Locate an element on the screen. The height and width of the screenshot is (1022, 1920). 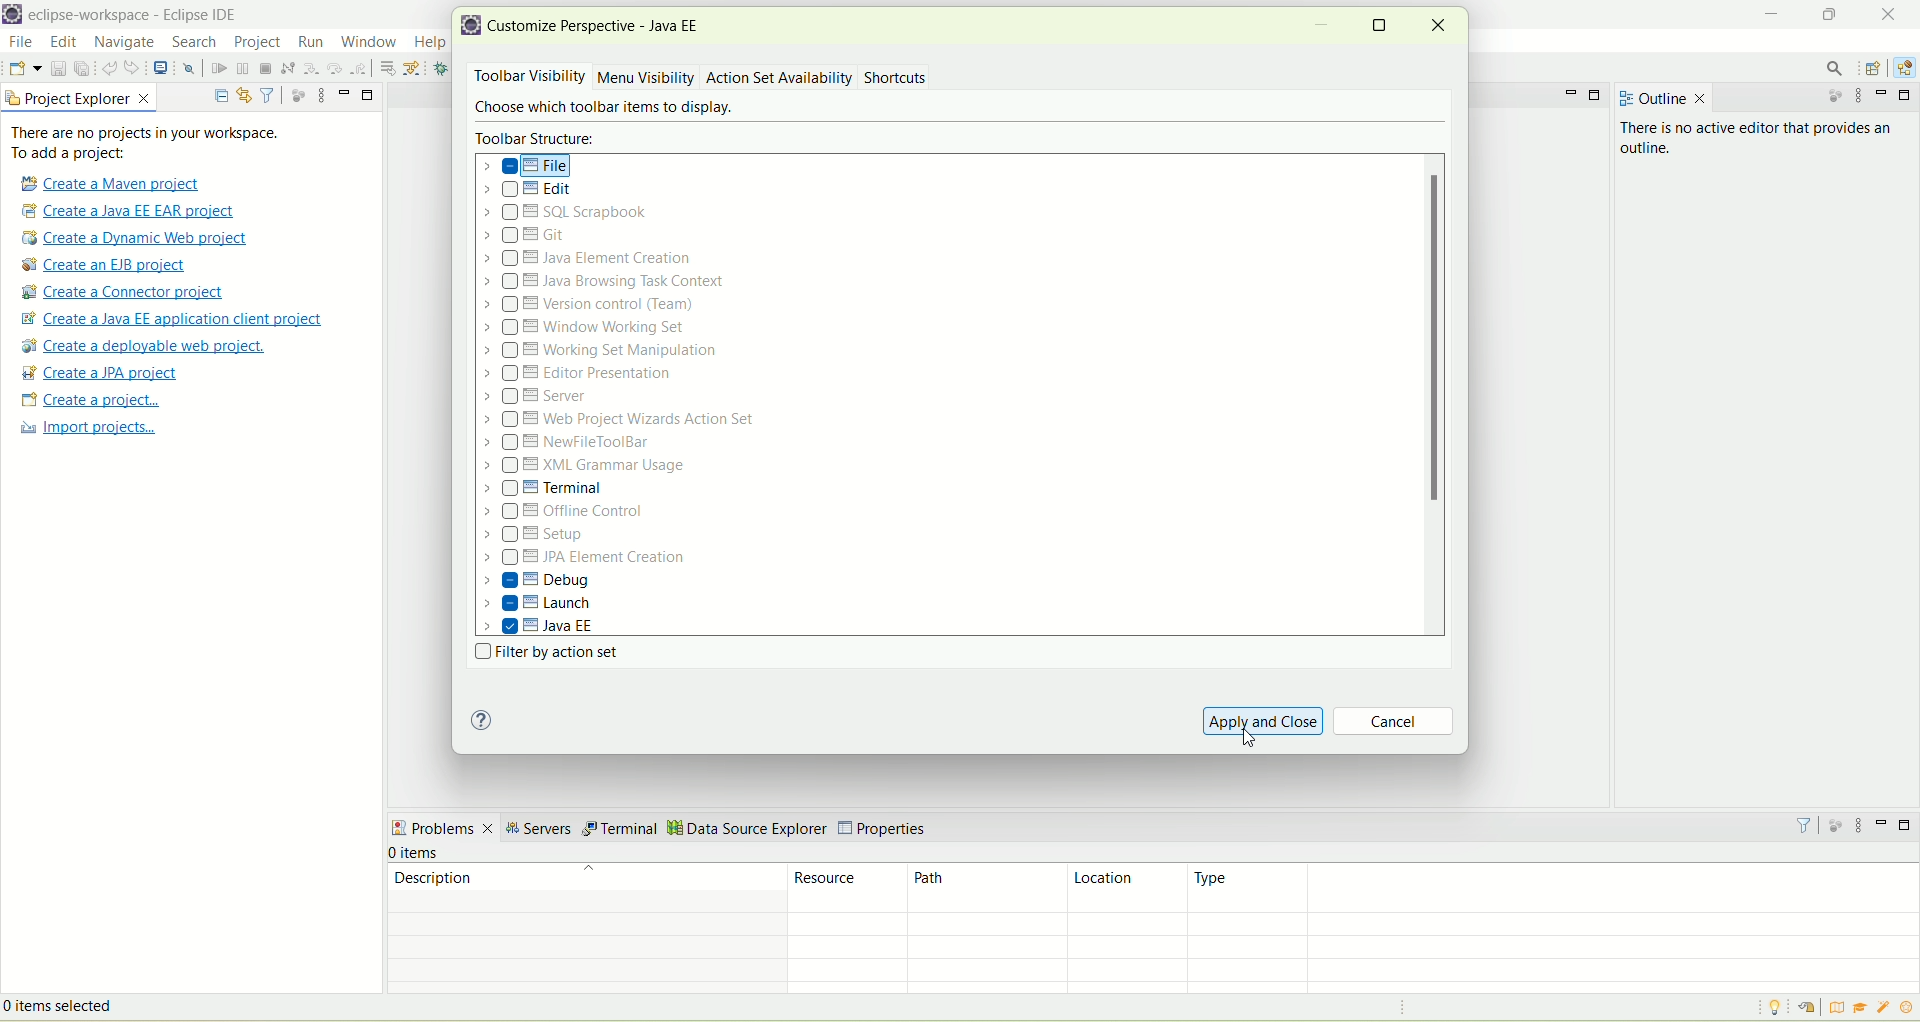
file is located at coordinates (21, 42).